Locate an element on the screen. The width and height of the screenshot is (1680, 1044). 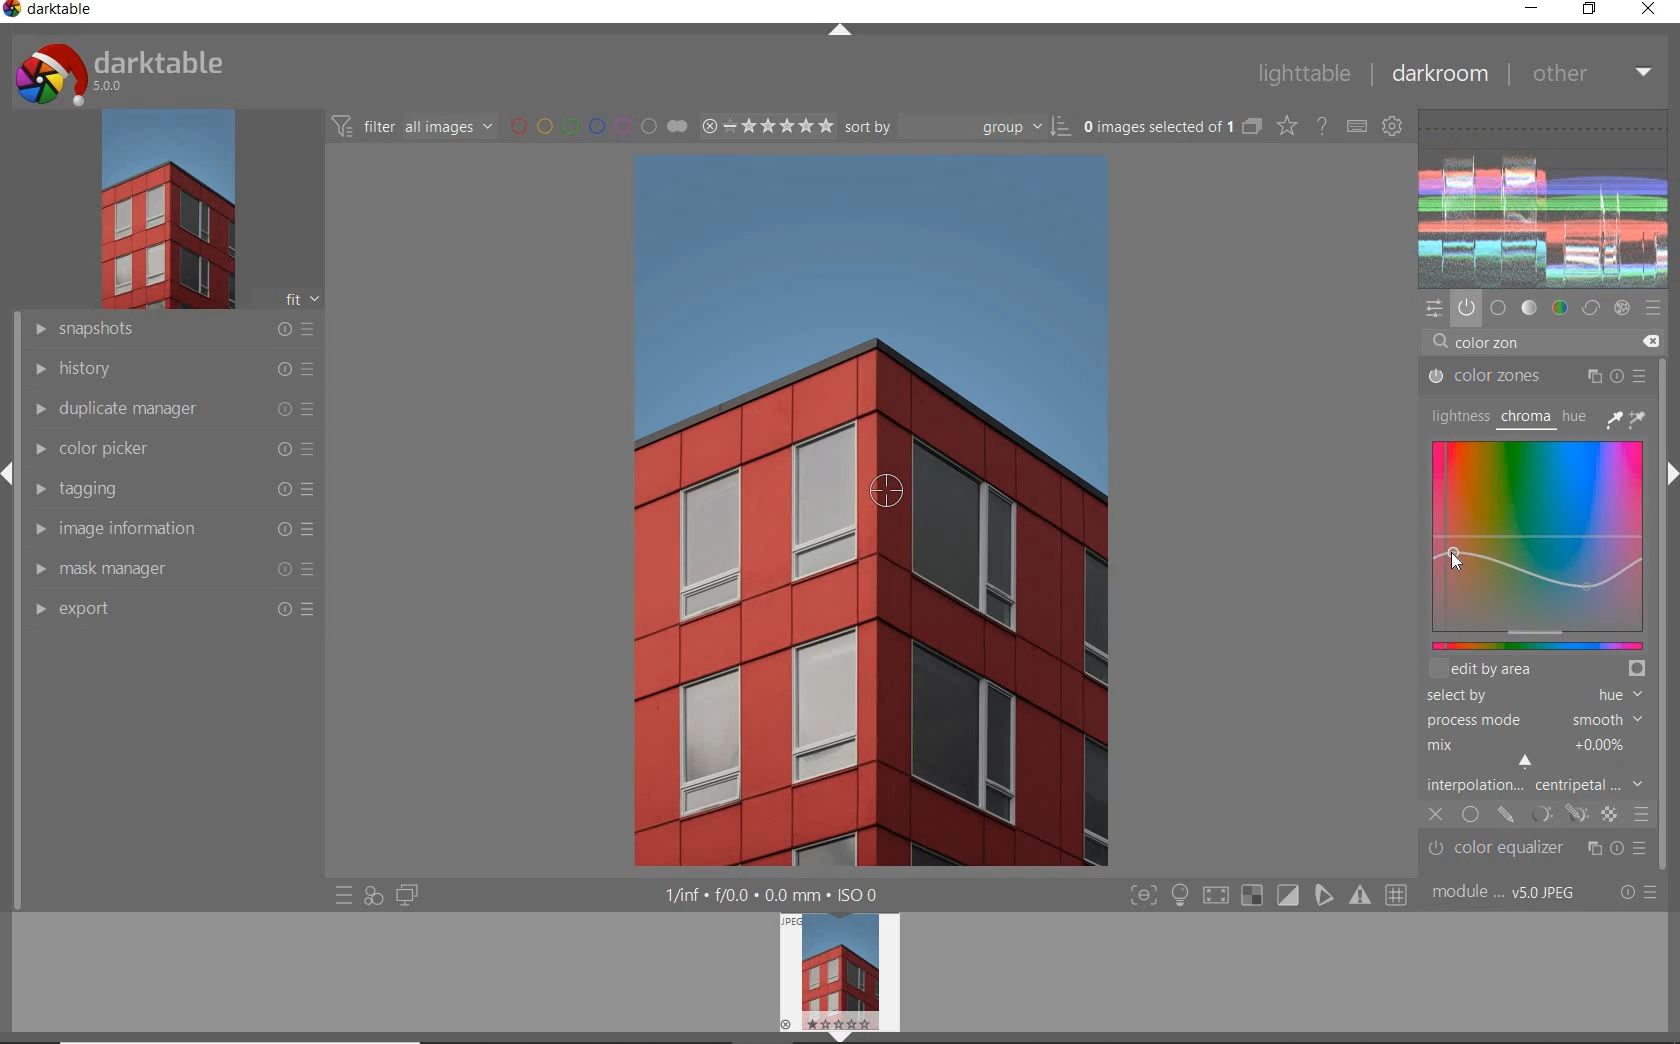
expand/collapse is located at coordinates (841, 31).